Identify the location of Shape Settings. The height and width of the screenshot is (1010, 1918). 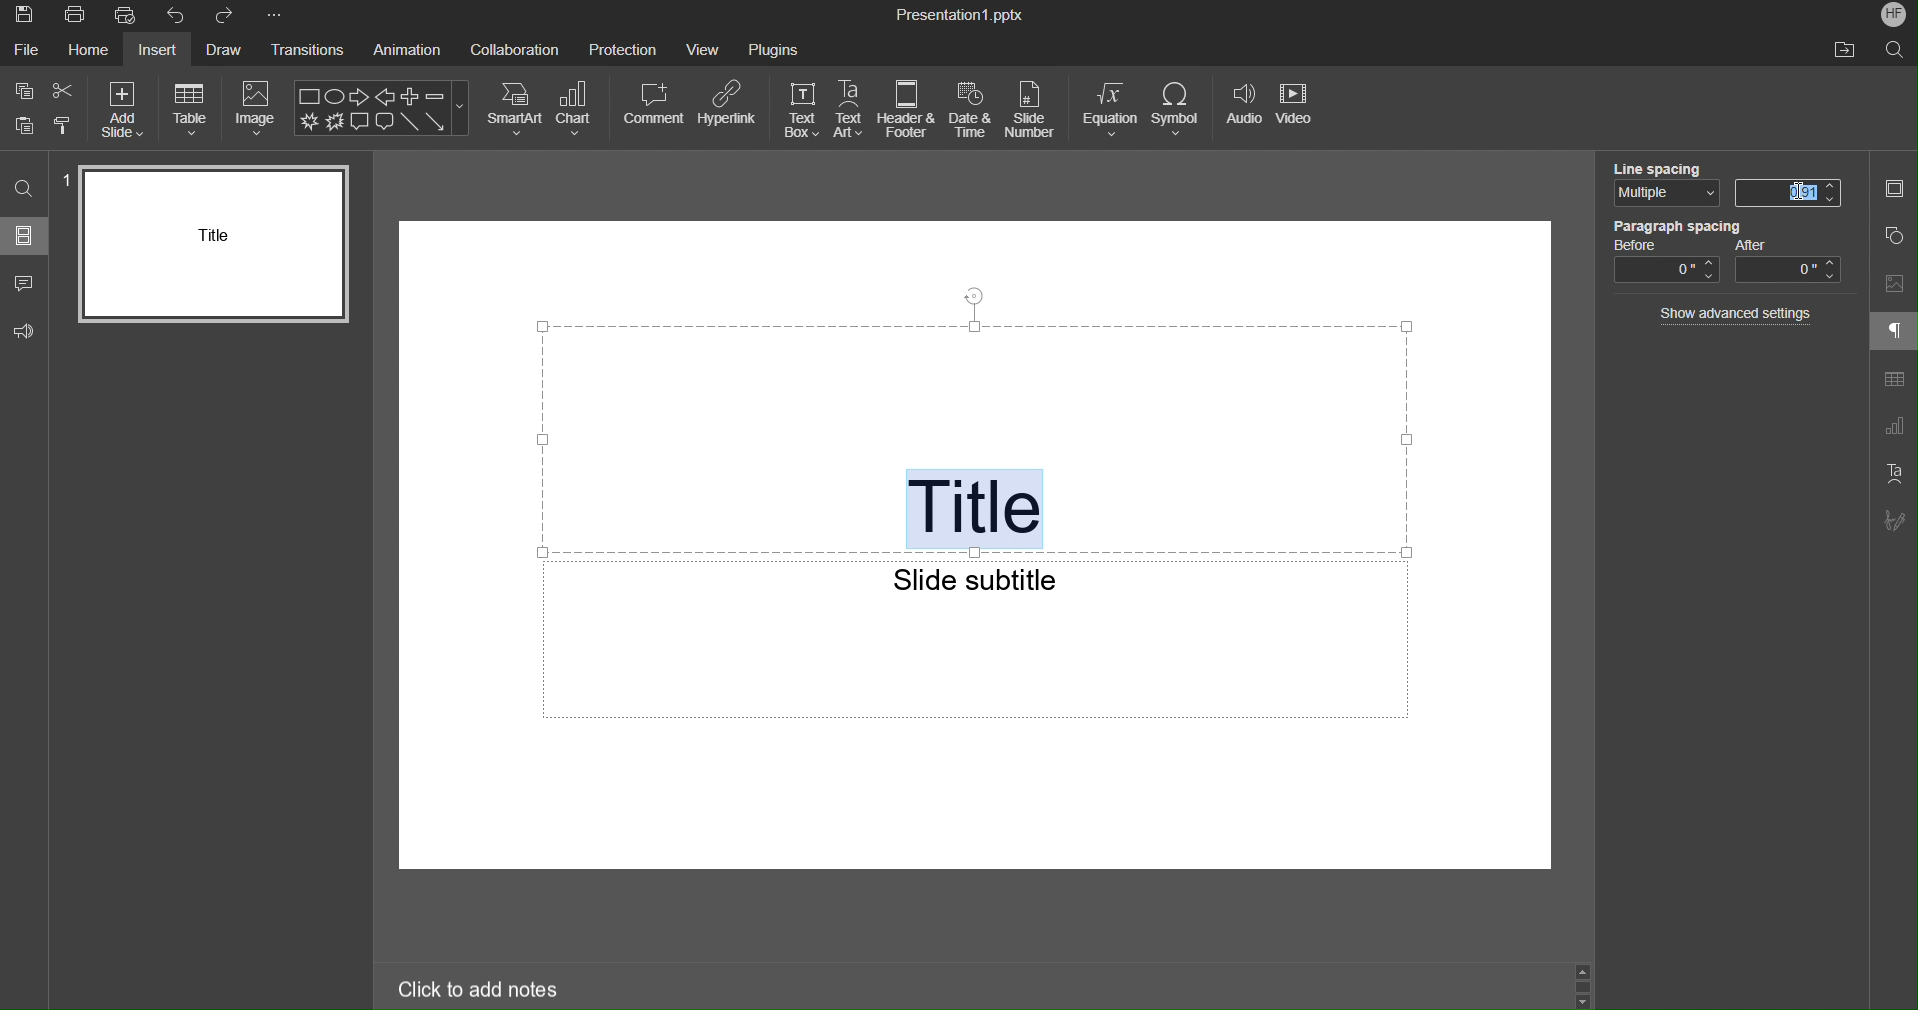
(1893, 234).